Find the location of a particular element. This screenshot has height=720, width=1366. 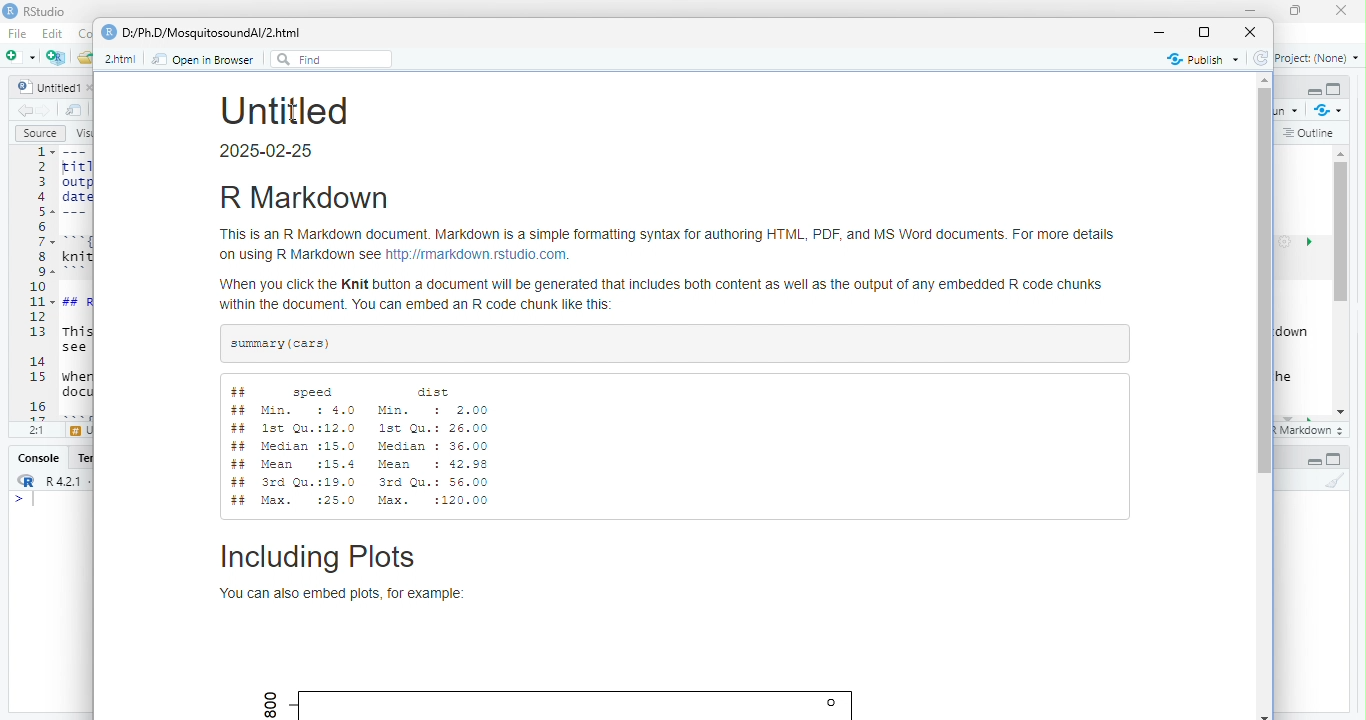

dist is located at coordinates (437, 391).